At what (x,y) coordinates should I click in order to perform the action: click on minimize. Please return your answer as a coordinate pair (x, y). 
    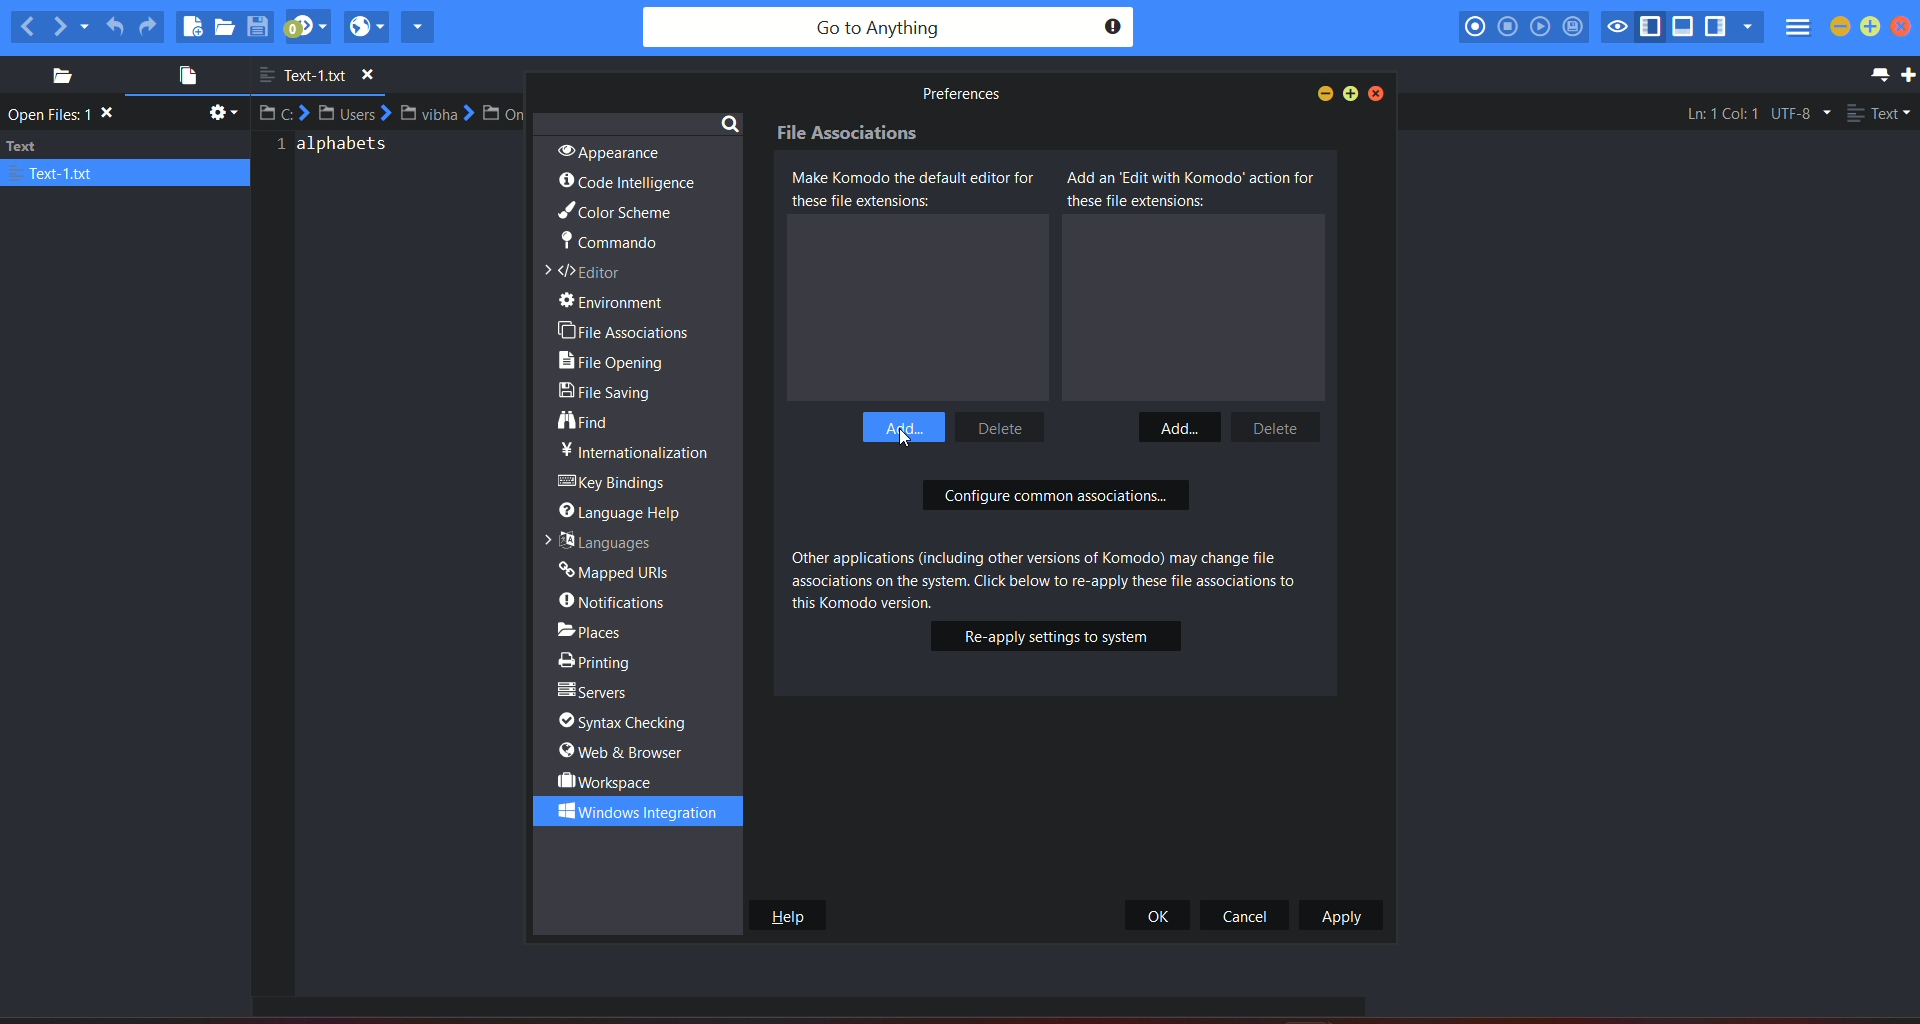
    Looking at the image, I should click on (1321, 93).